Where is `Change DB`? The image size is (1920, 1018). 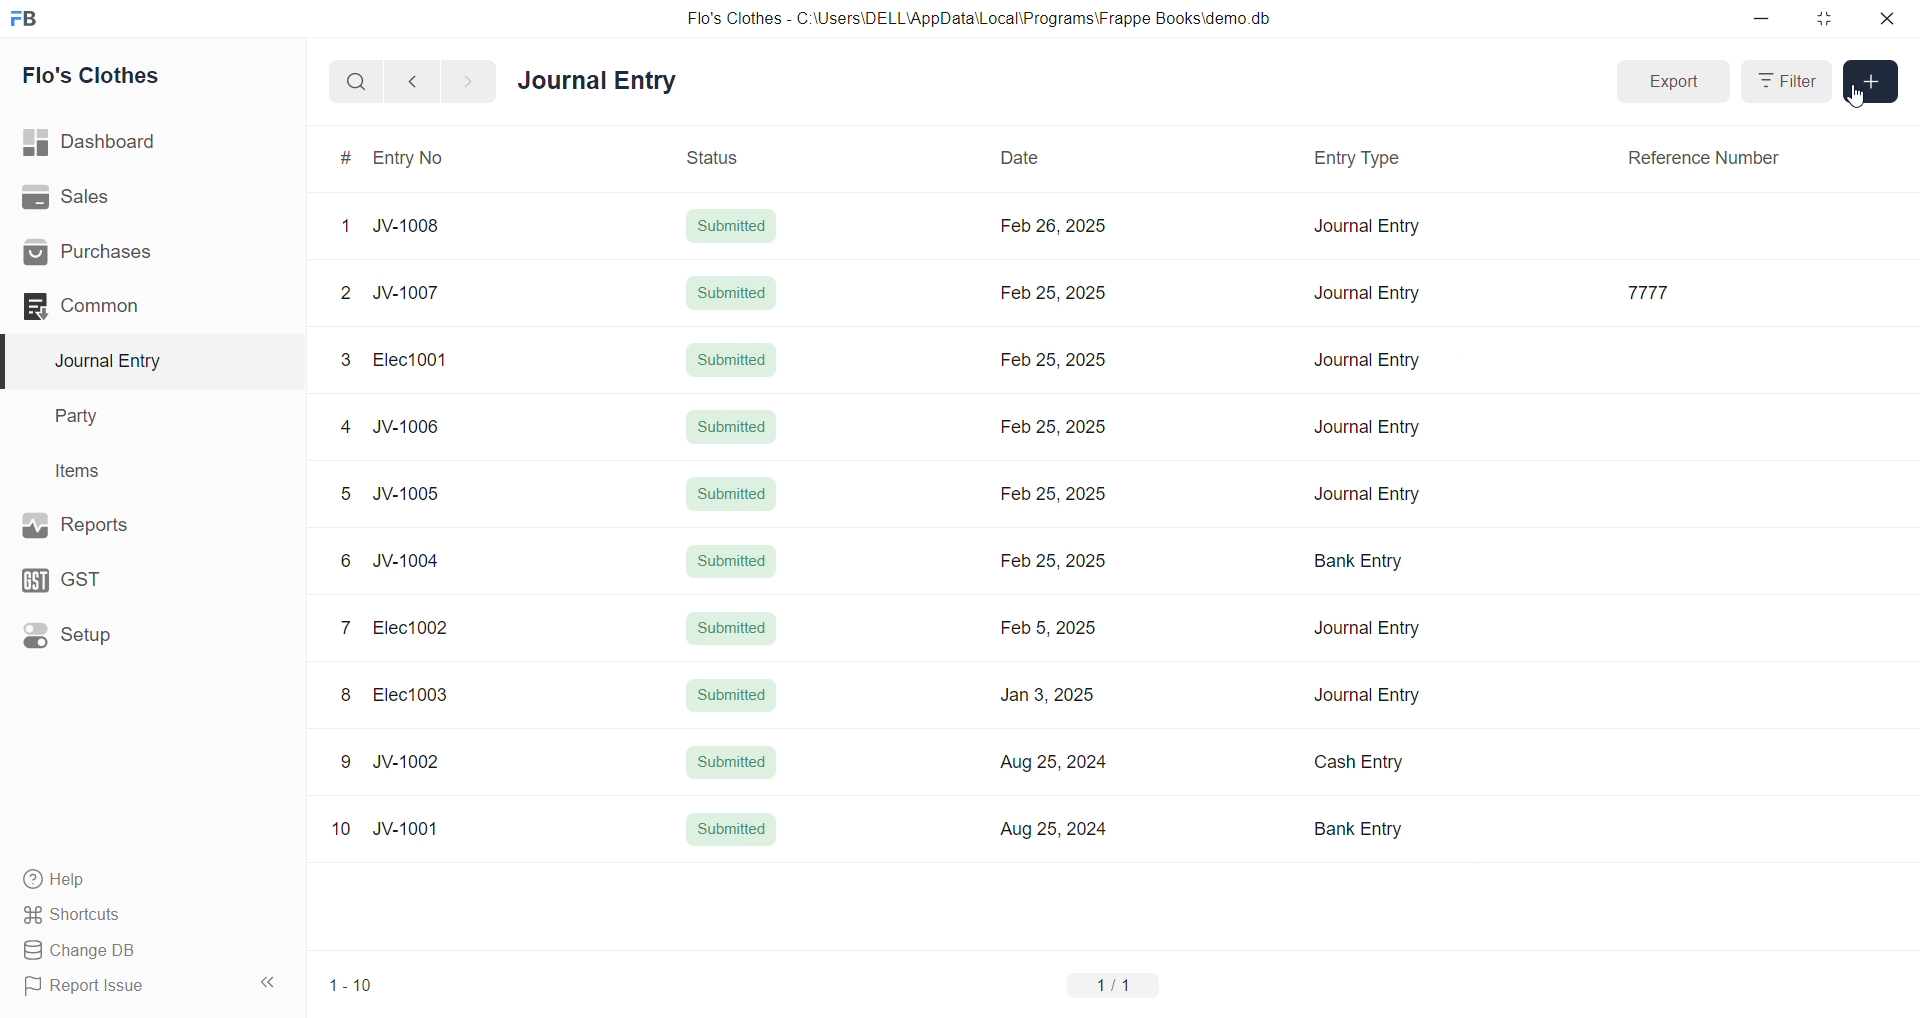
Change DB is located at coordinates (124, 949).